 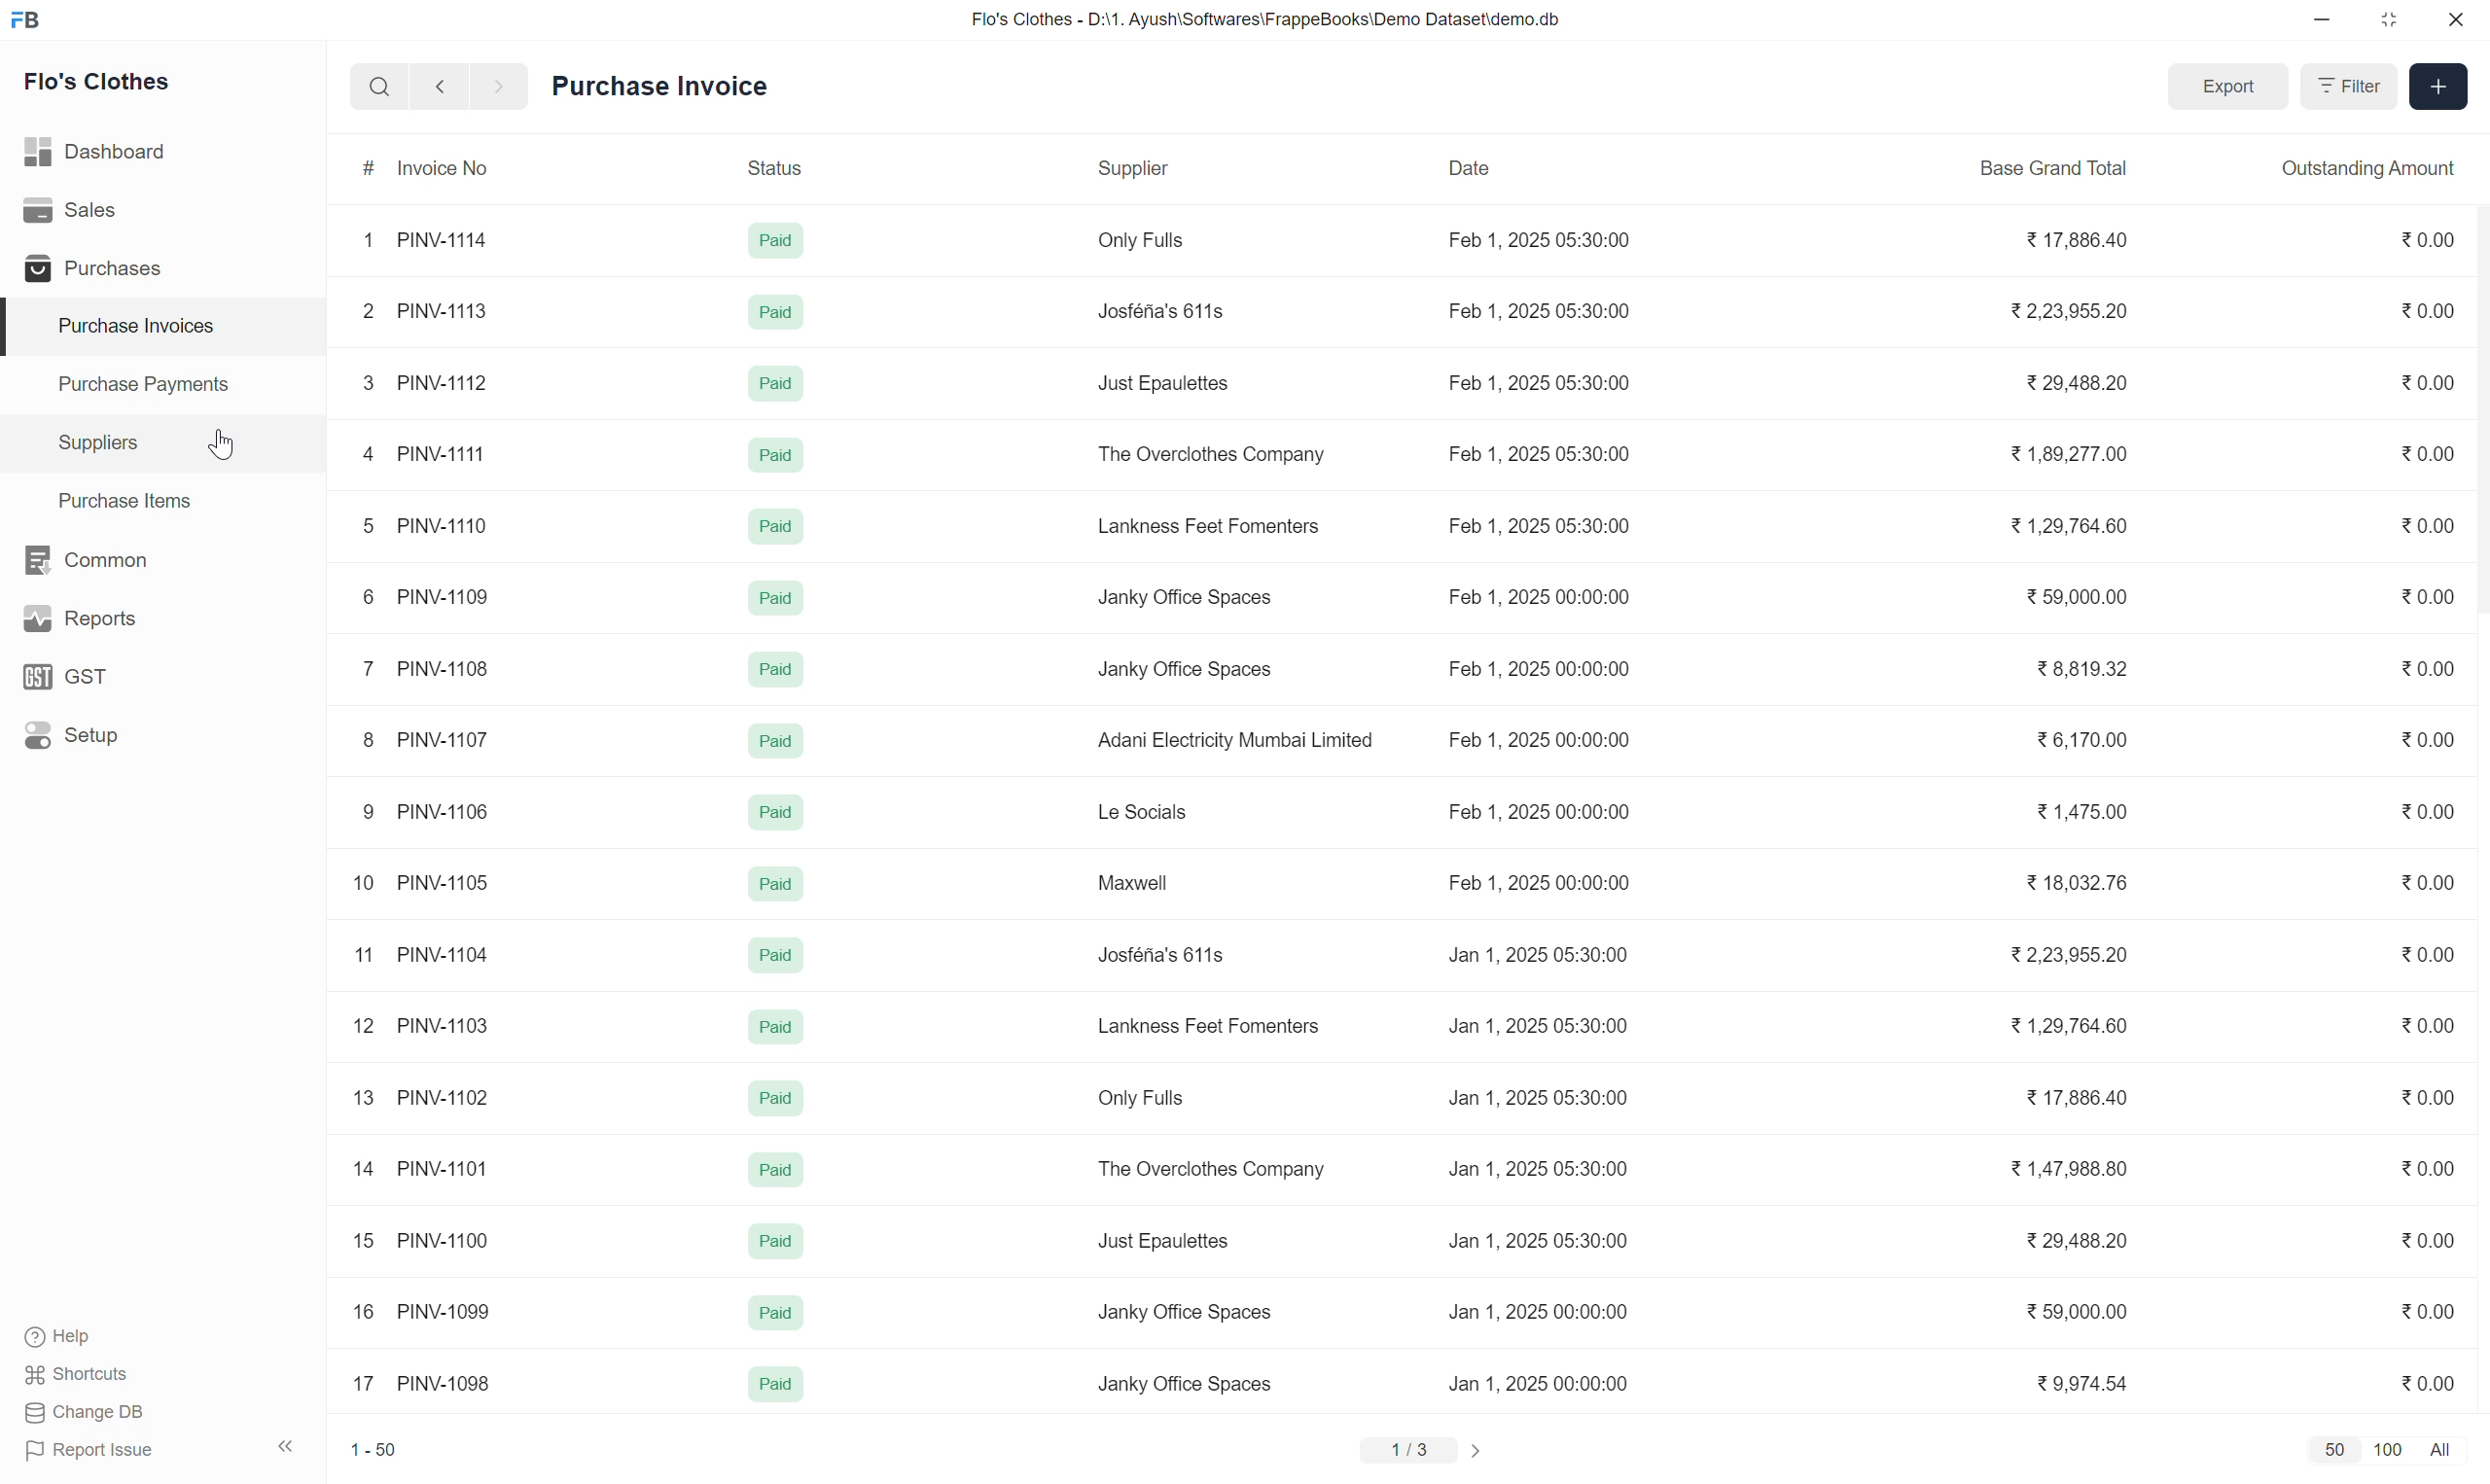 What do you see at coordinates (374, 1450) in the screenshot?
I see `1-50` at bounding box center [374, 1450].